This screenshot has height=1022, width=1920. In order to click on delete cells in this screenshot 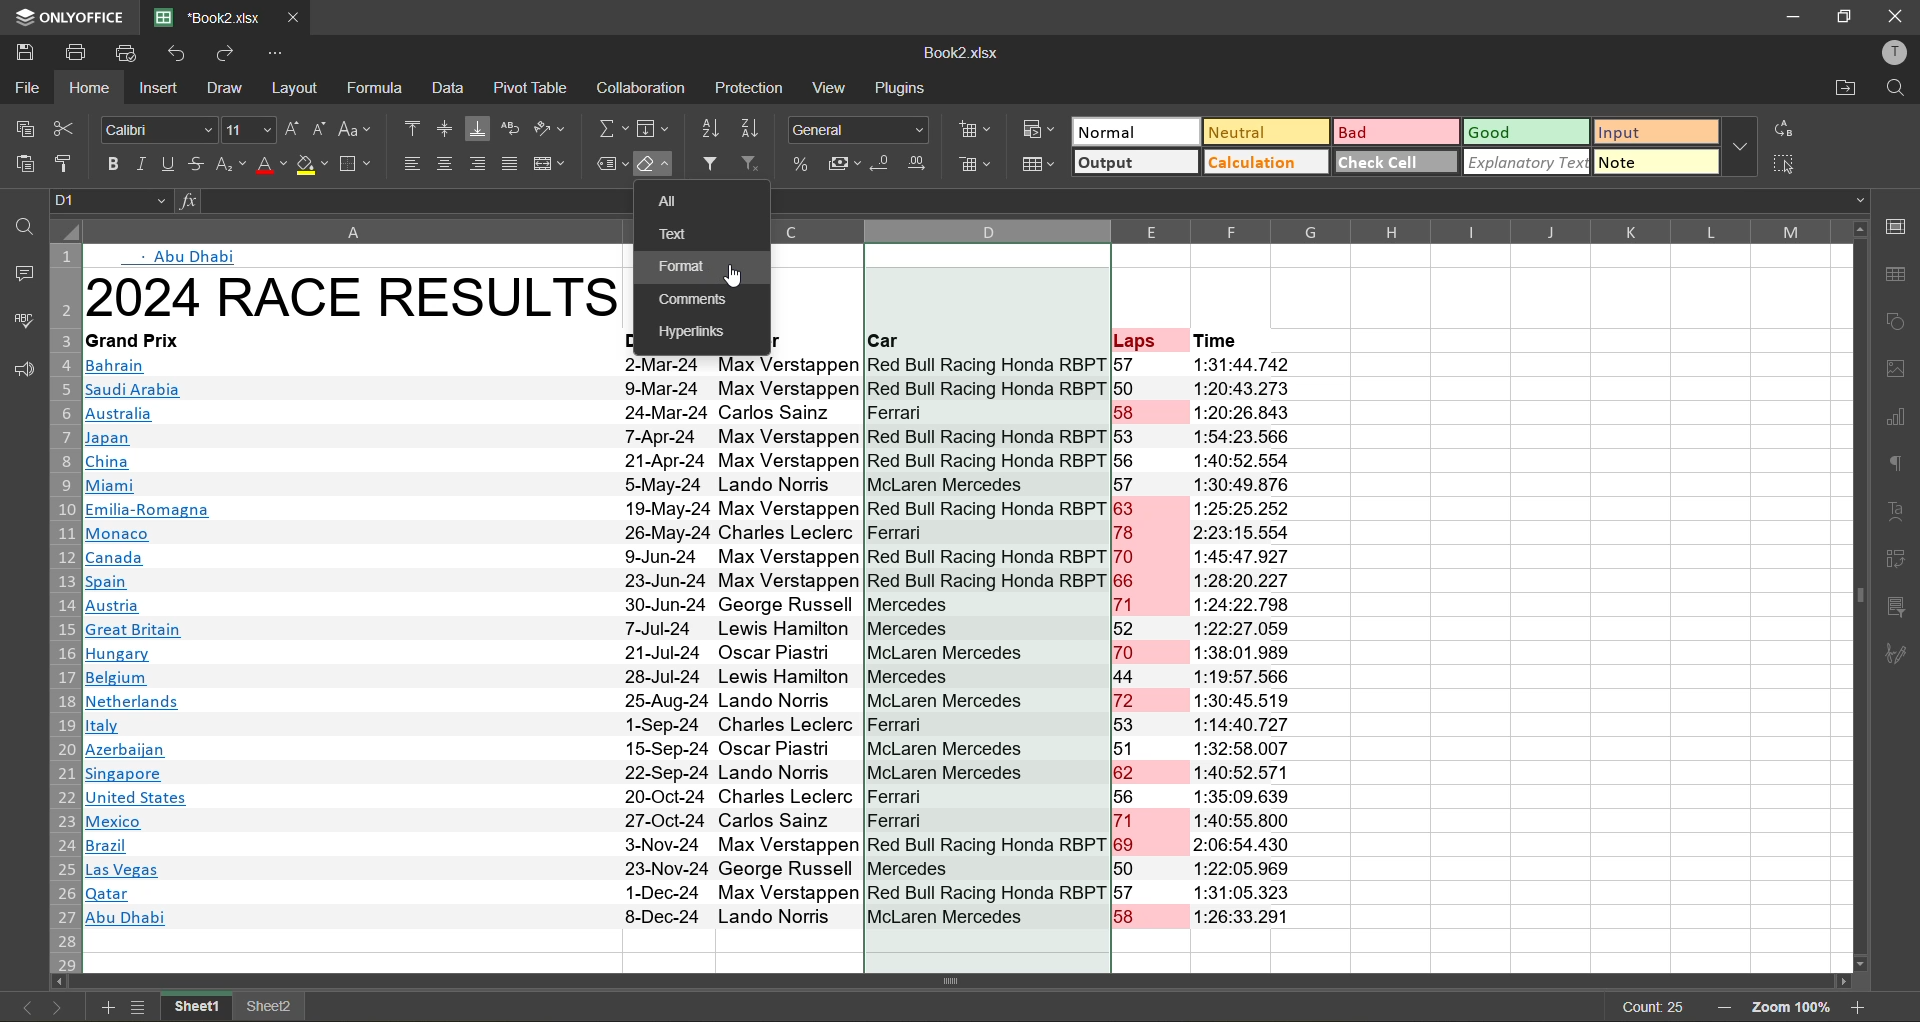, I will do `click(979, 164)`.